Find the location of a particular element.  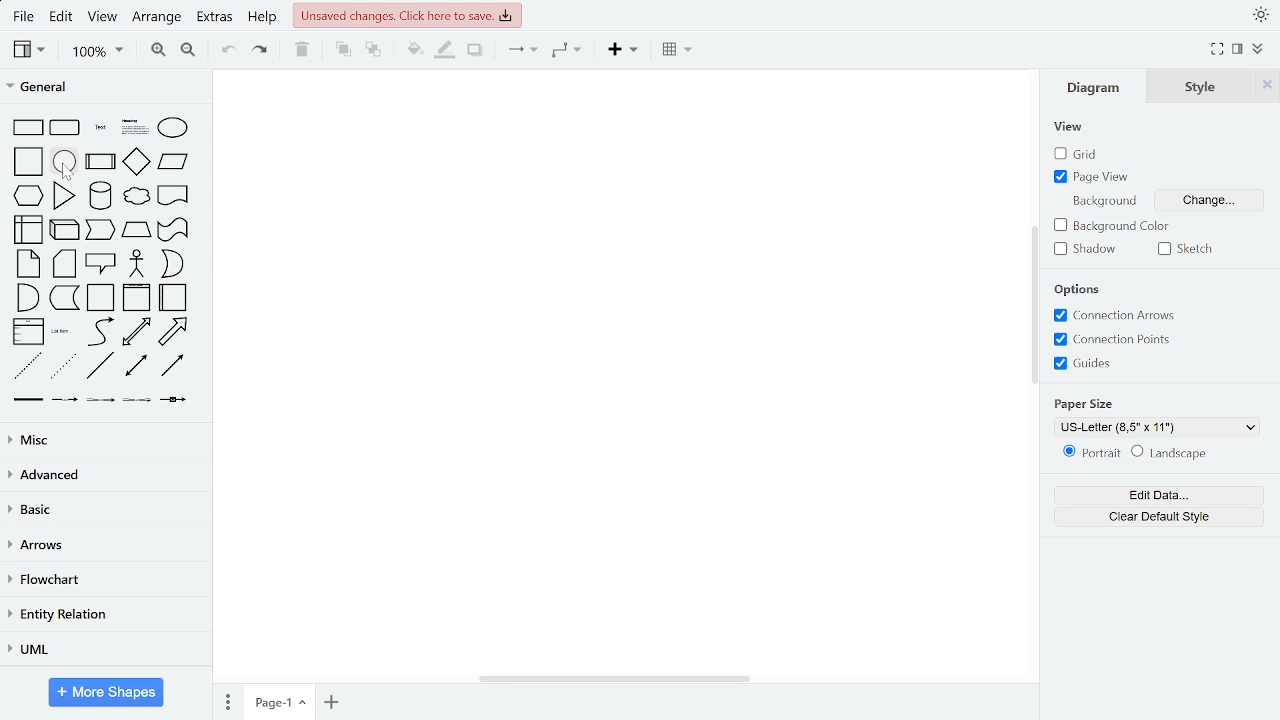

style is located at coordinates (1194, 89).